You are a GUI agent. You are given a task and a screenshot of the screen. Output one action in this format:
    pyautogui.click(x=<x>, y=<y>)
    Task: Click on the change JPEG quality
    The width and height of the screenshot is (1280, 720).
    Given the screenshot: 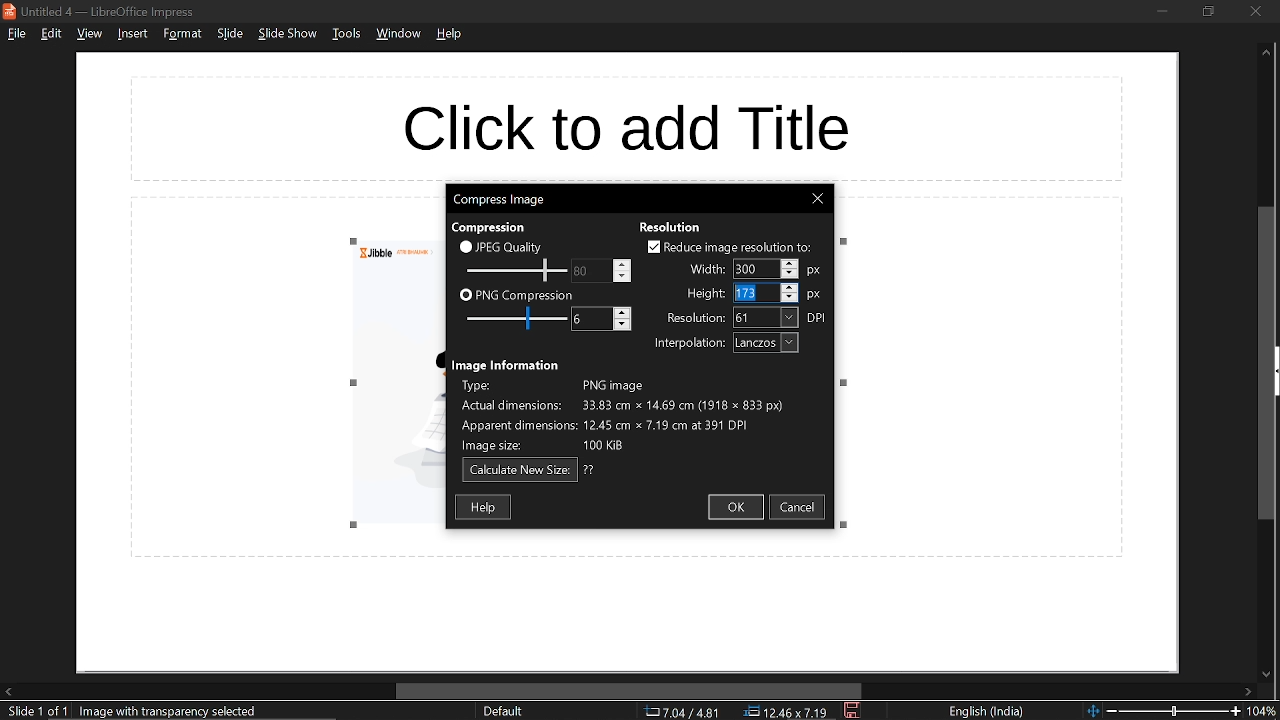 What is the action you would take?
    pyautogui.click(x=582, y=271)
    